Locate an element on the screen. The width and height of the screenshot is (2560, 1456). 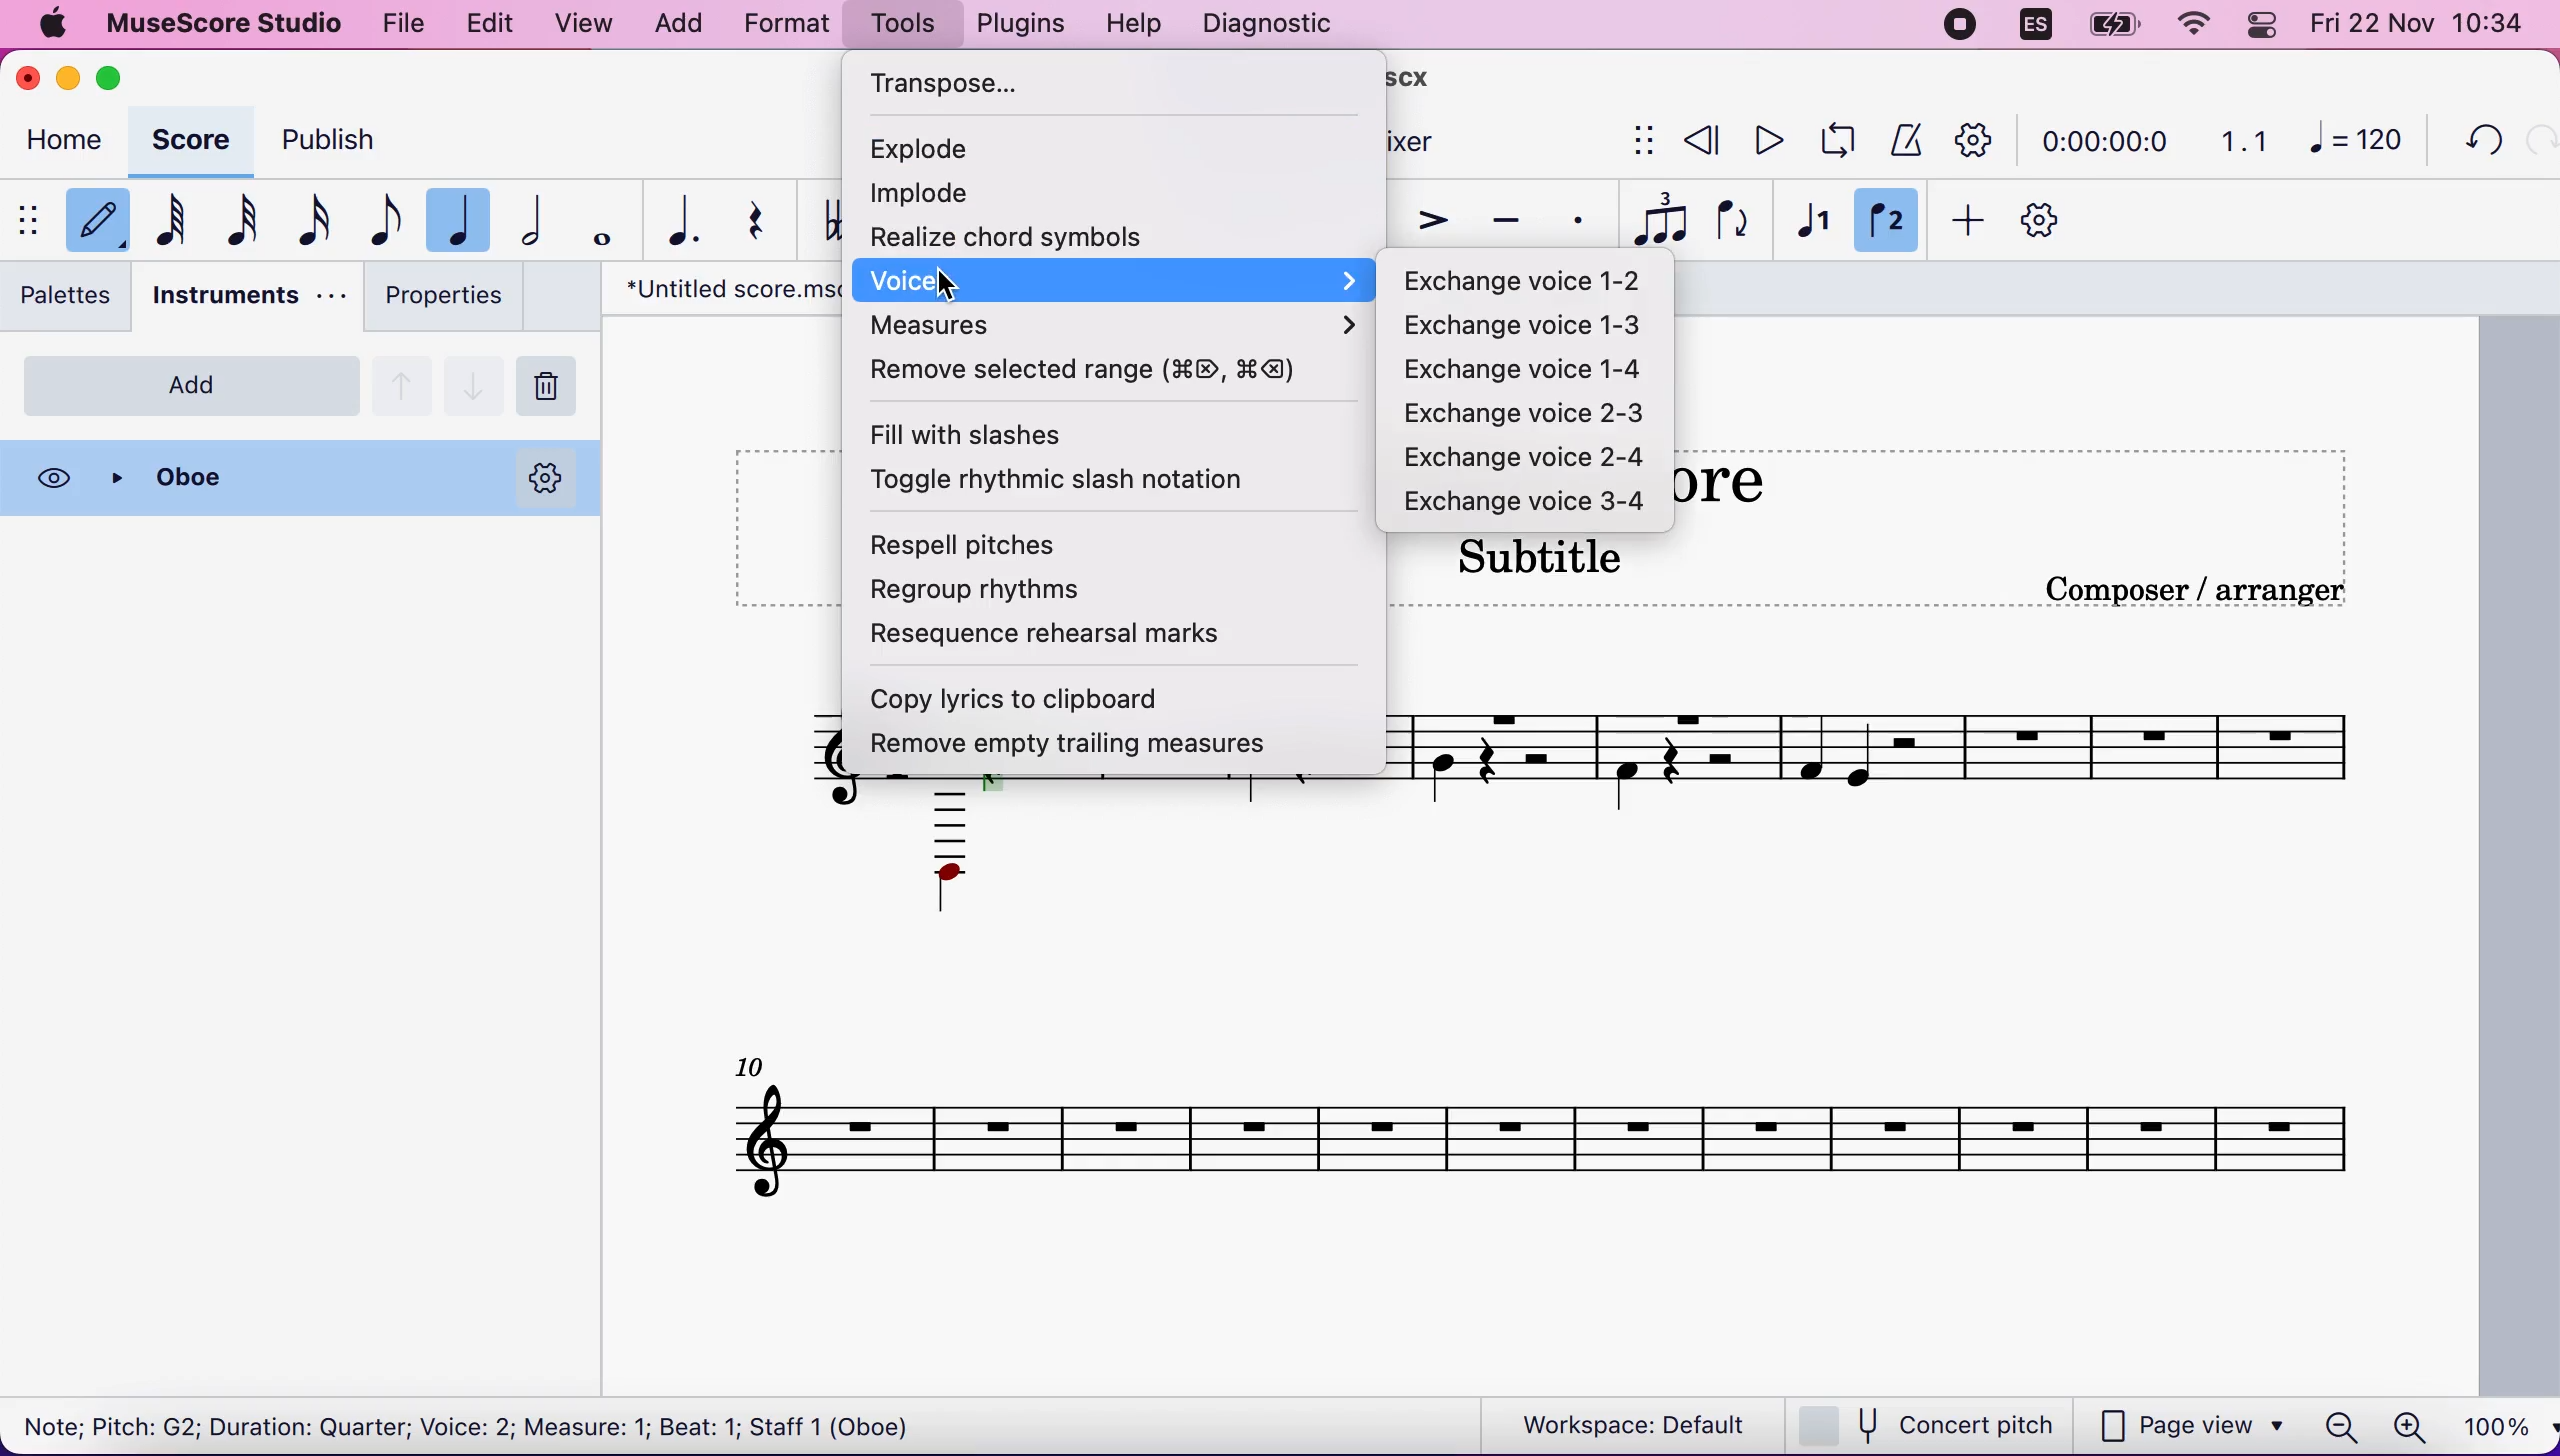
fill with slashes is located at coordinates (1011, 433).